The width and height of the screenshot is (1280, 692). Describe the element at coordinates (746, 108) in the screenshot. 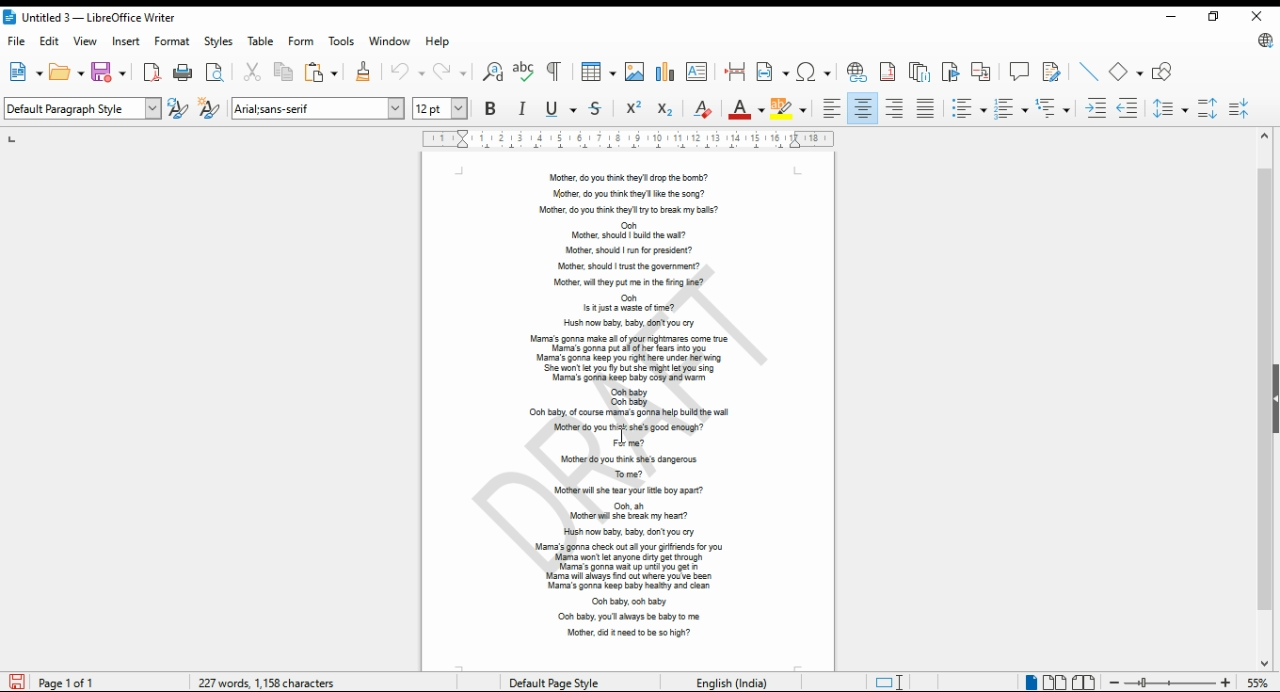

I see `font color` at that location.